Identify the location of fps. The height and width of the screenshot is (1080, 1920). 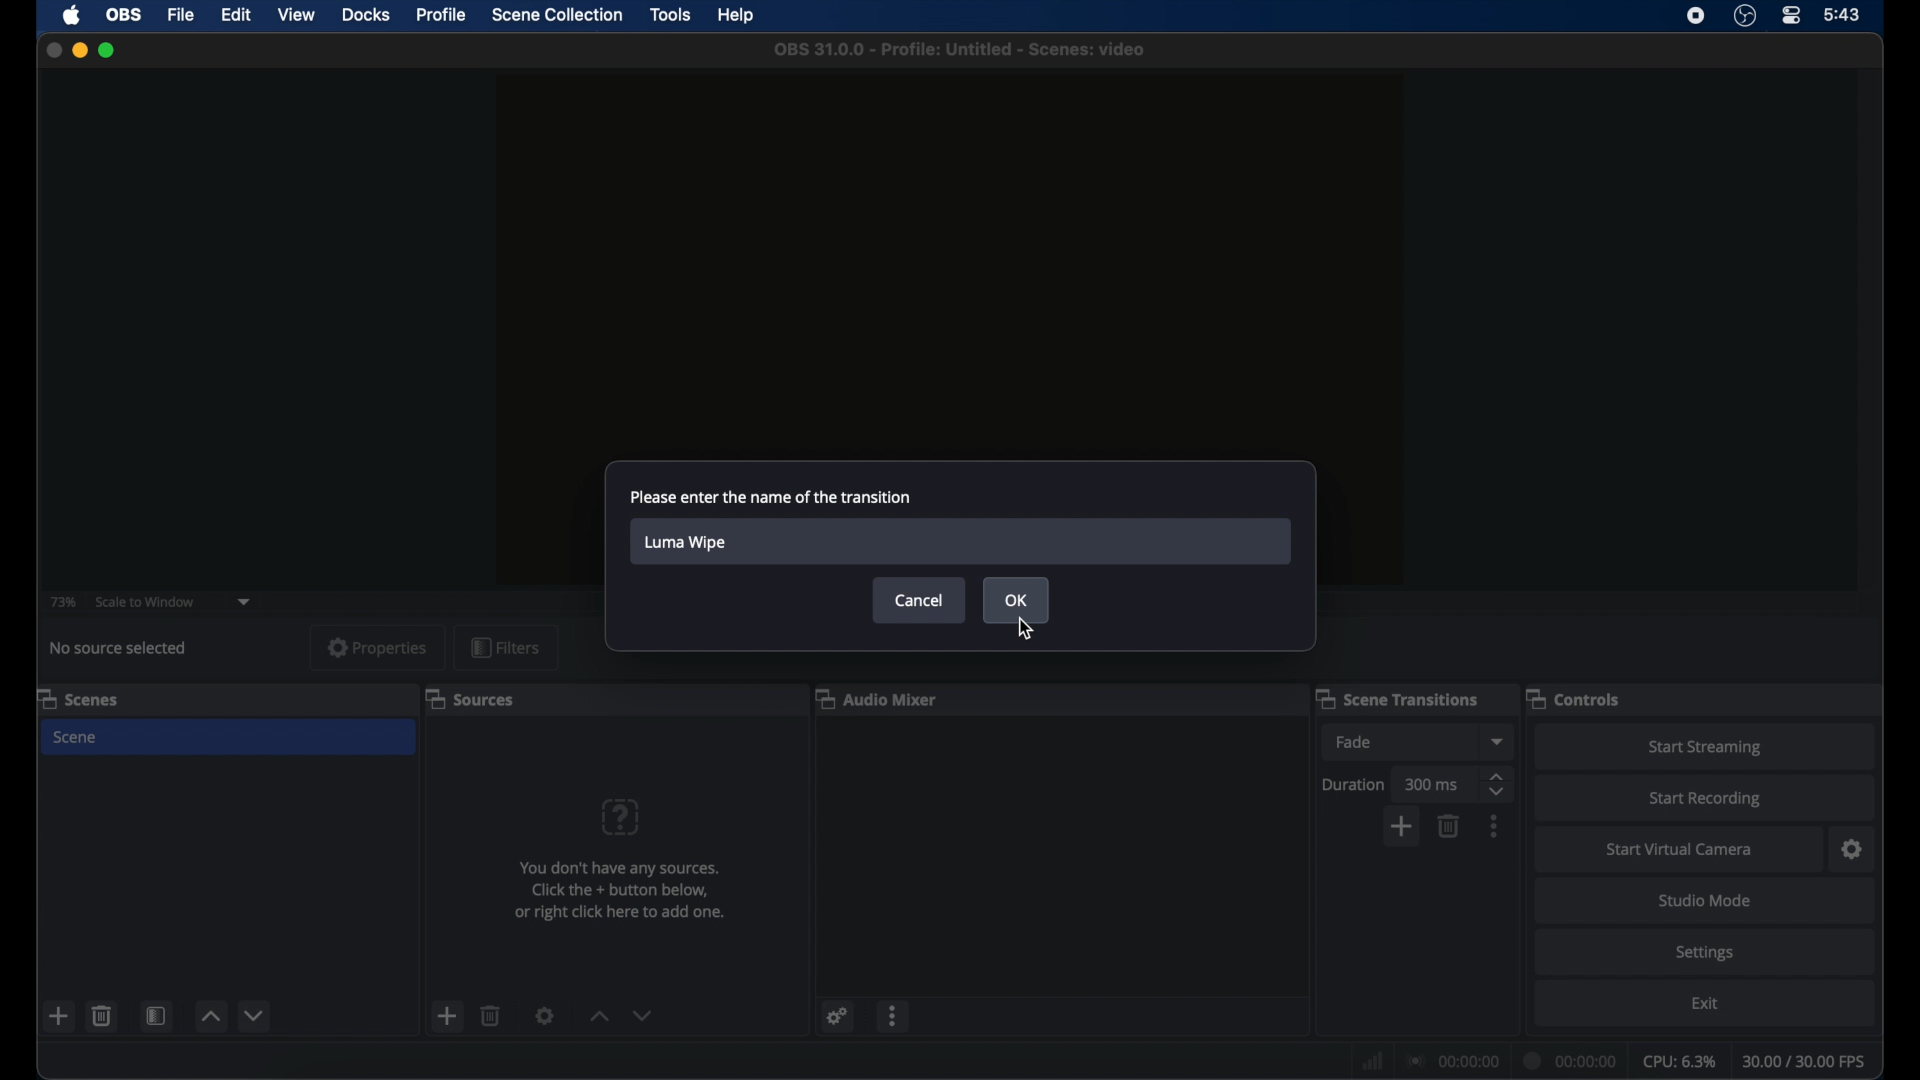
(1804, 1061).